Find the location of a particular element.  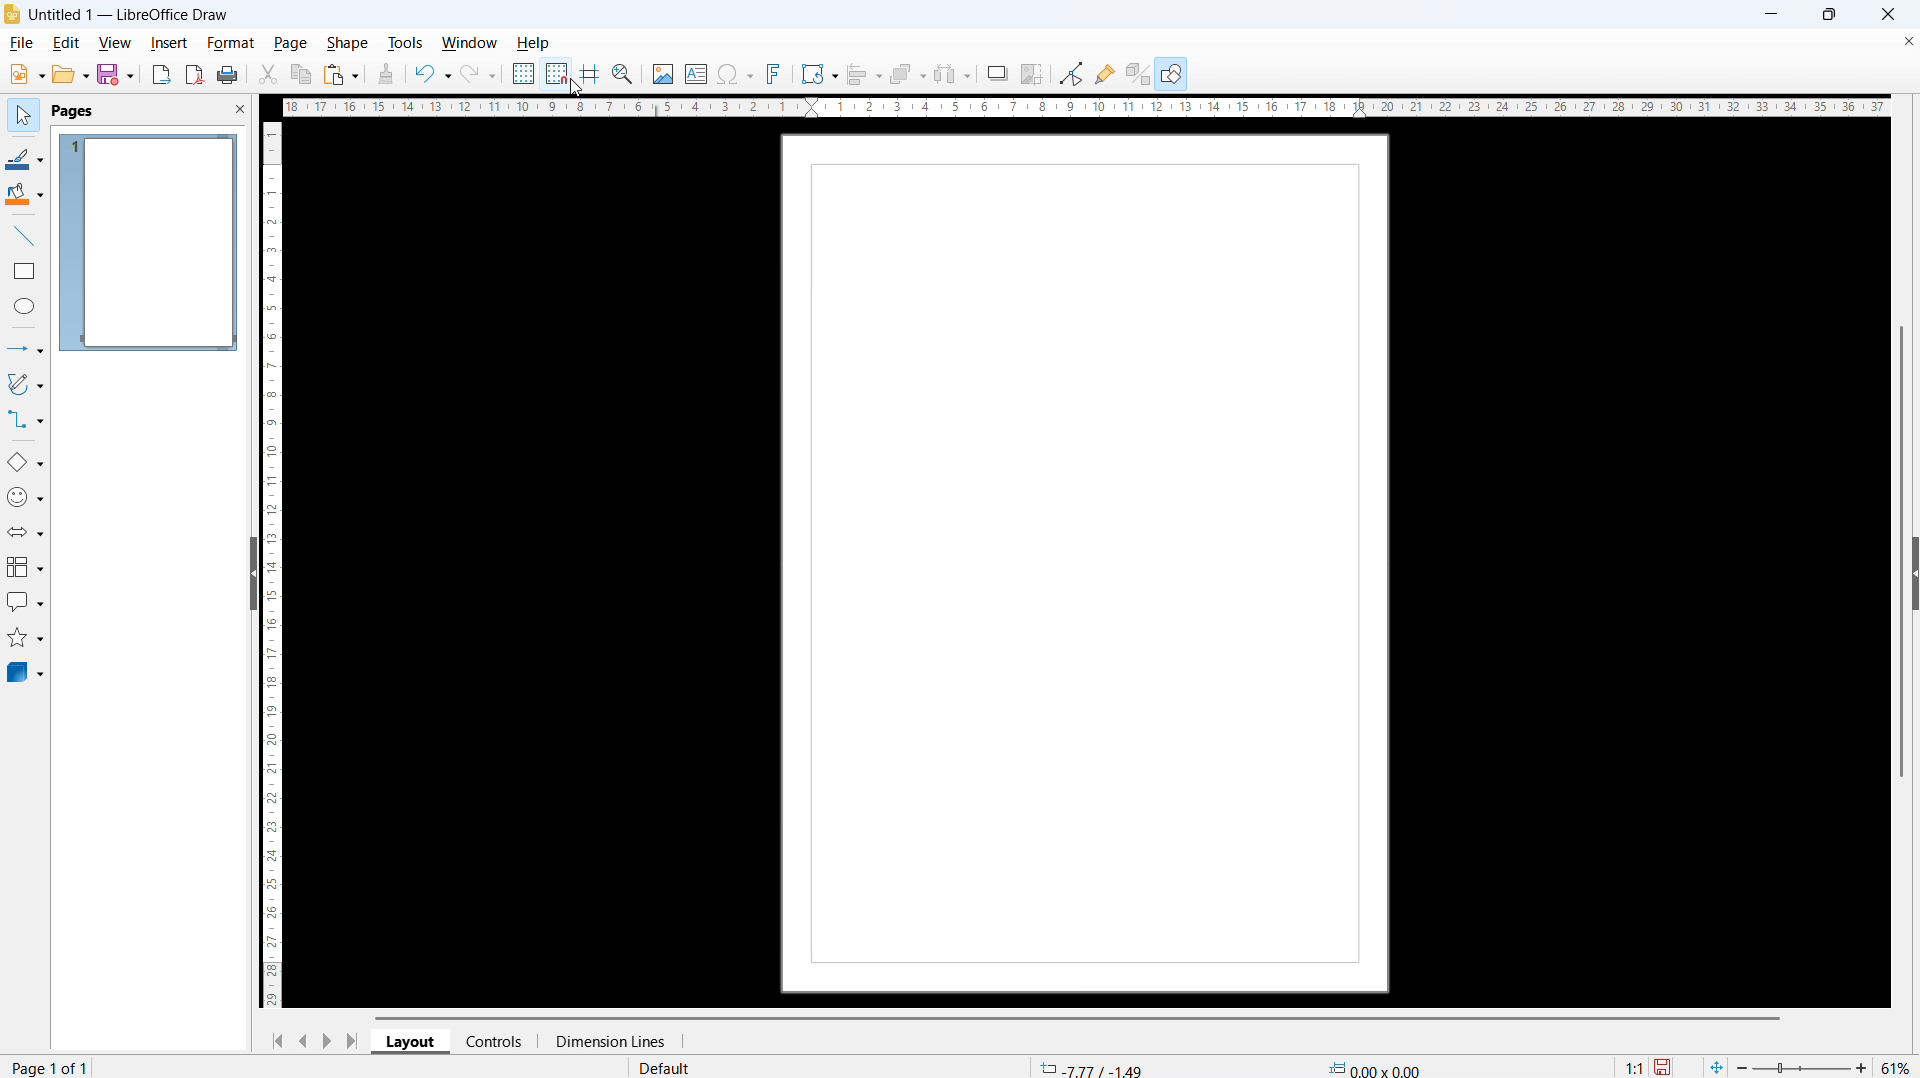

Clone formatting  is located at coordinates (384, 74).